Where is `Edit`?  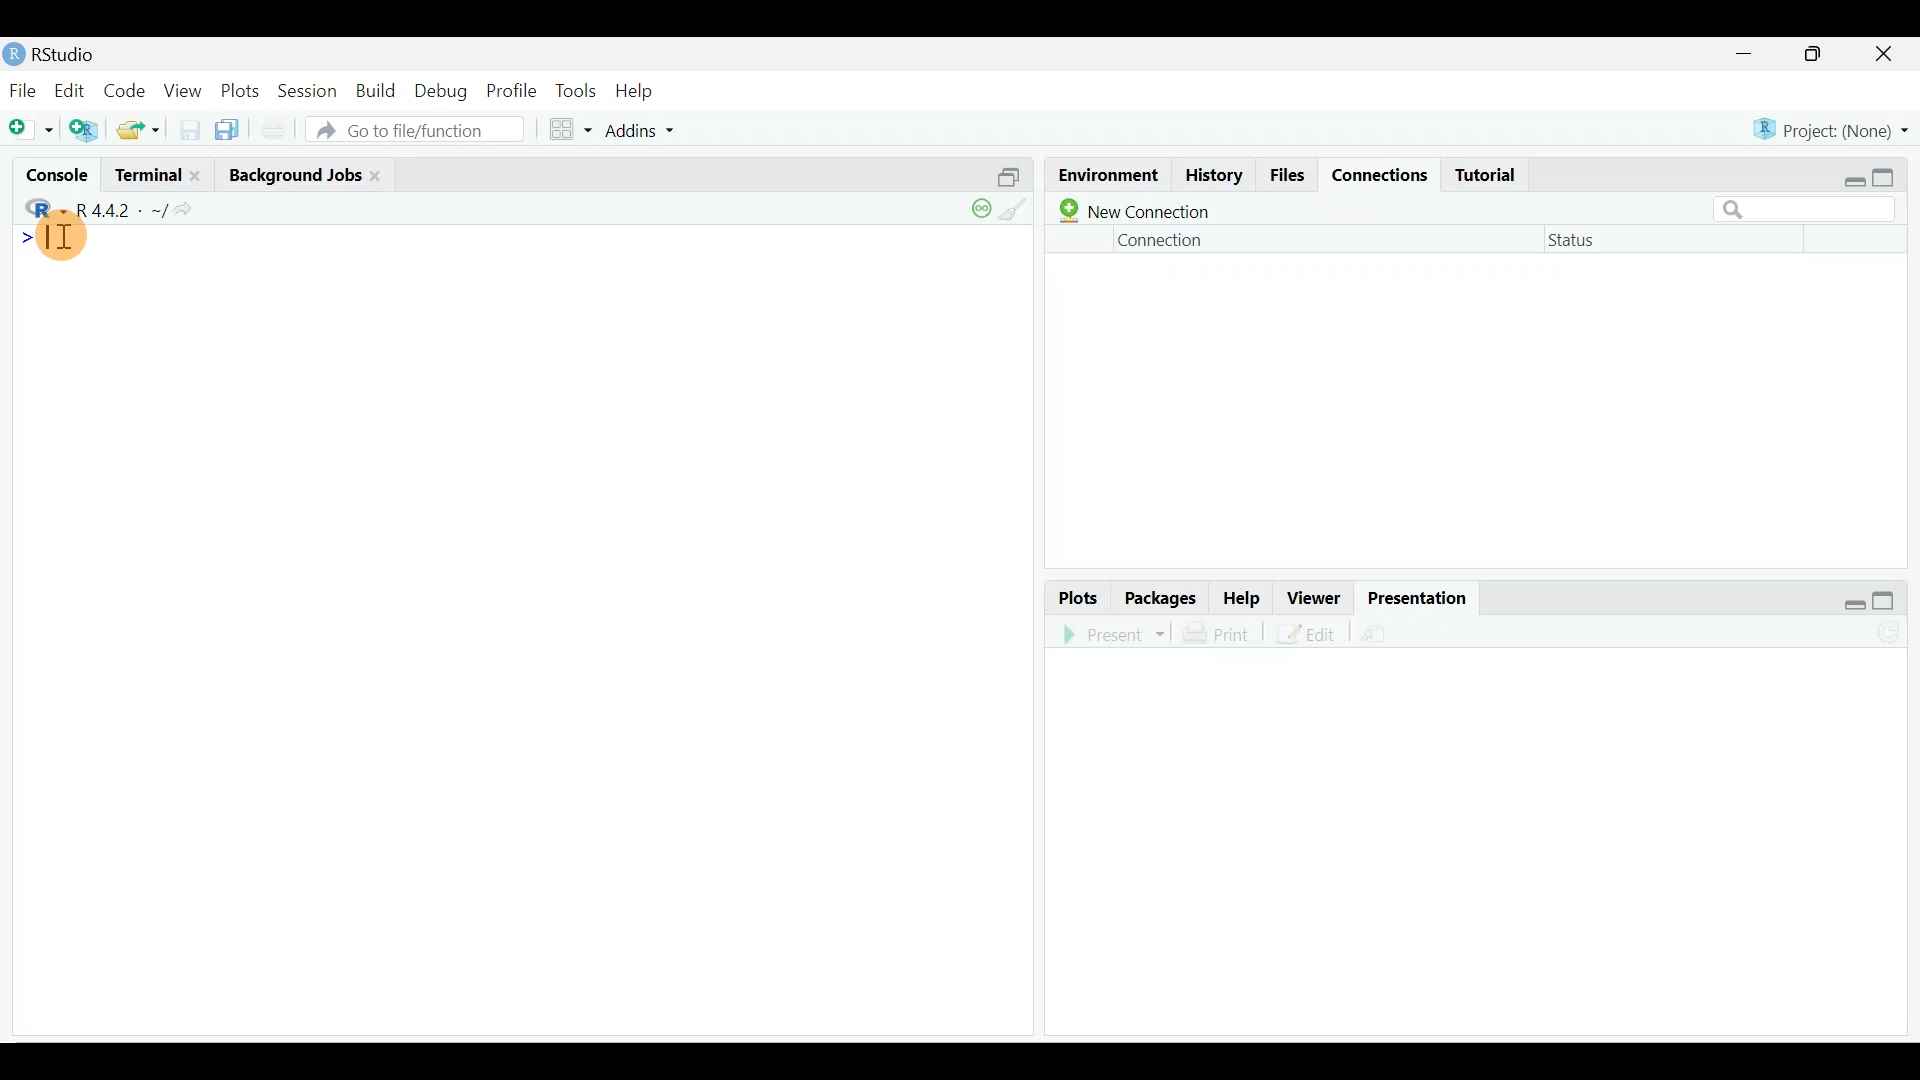
Edit is located at coordinates (1307, 636).